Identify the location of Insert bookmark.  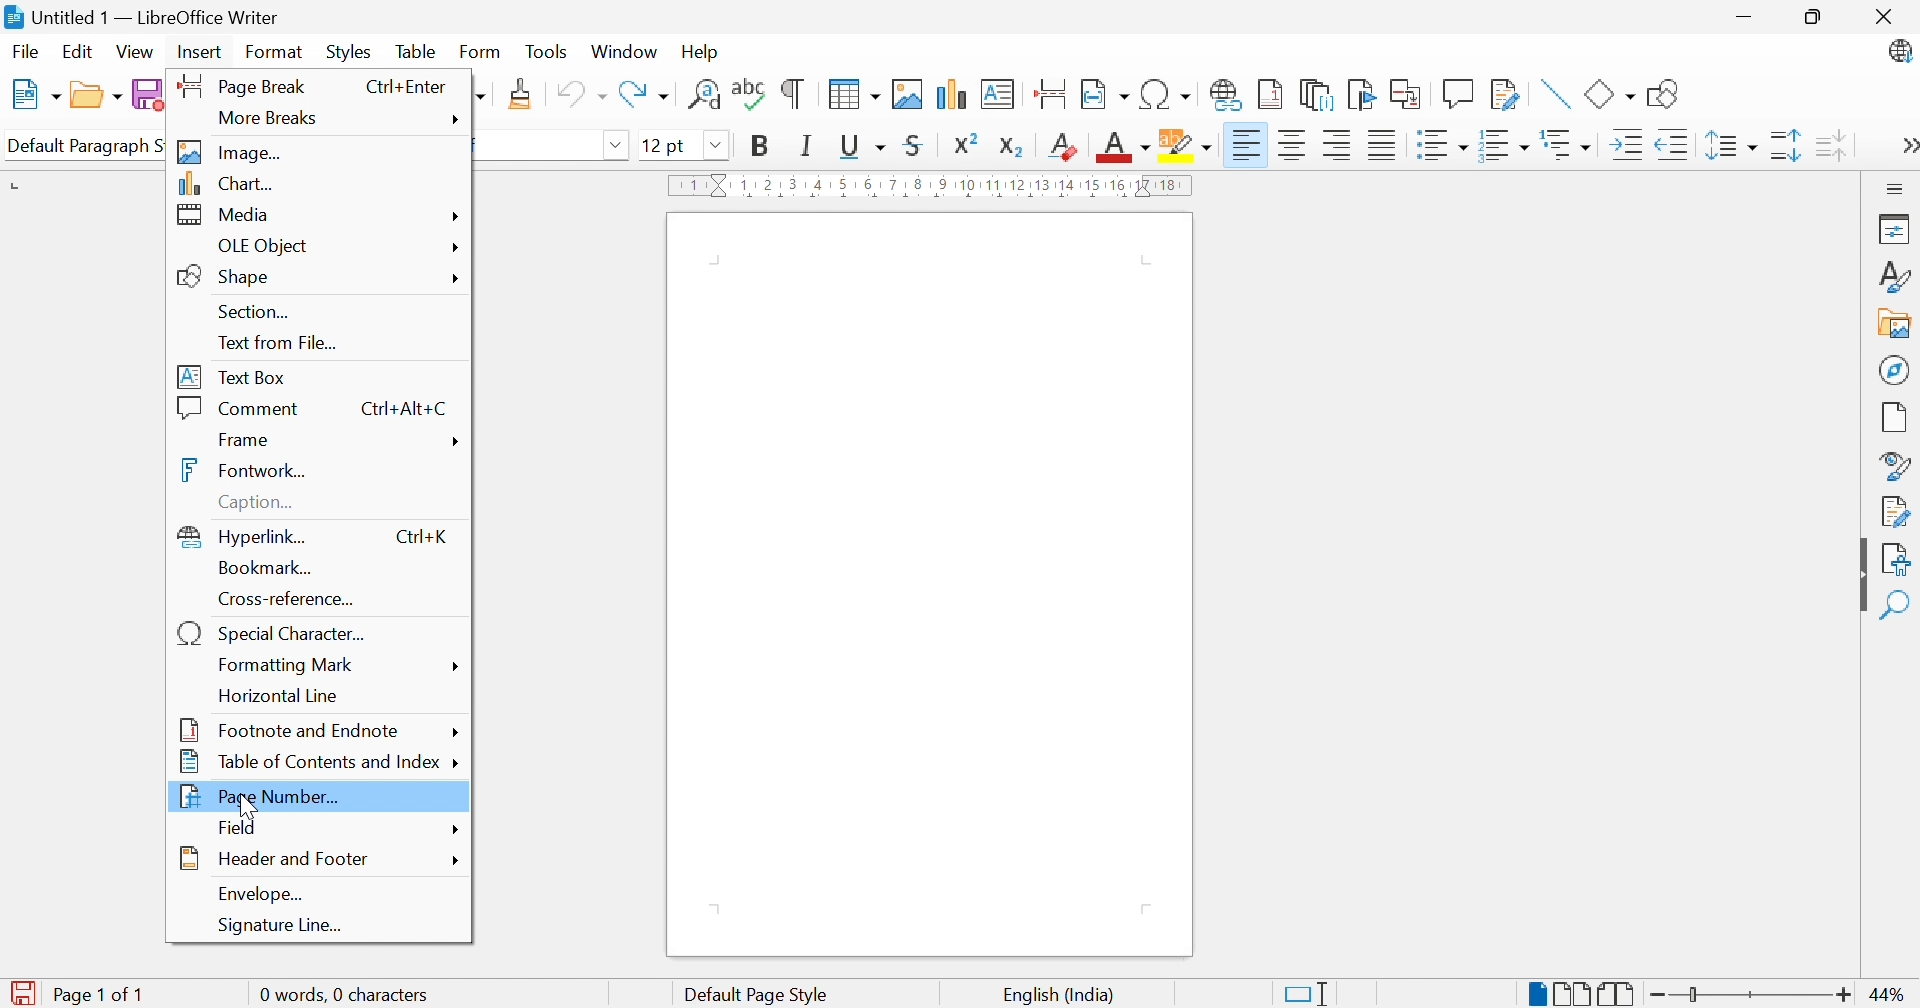
(1361, 95).